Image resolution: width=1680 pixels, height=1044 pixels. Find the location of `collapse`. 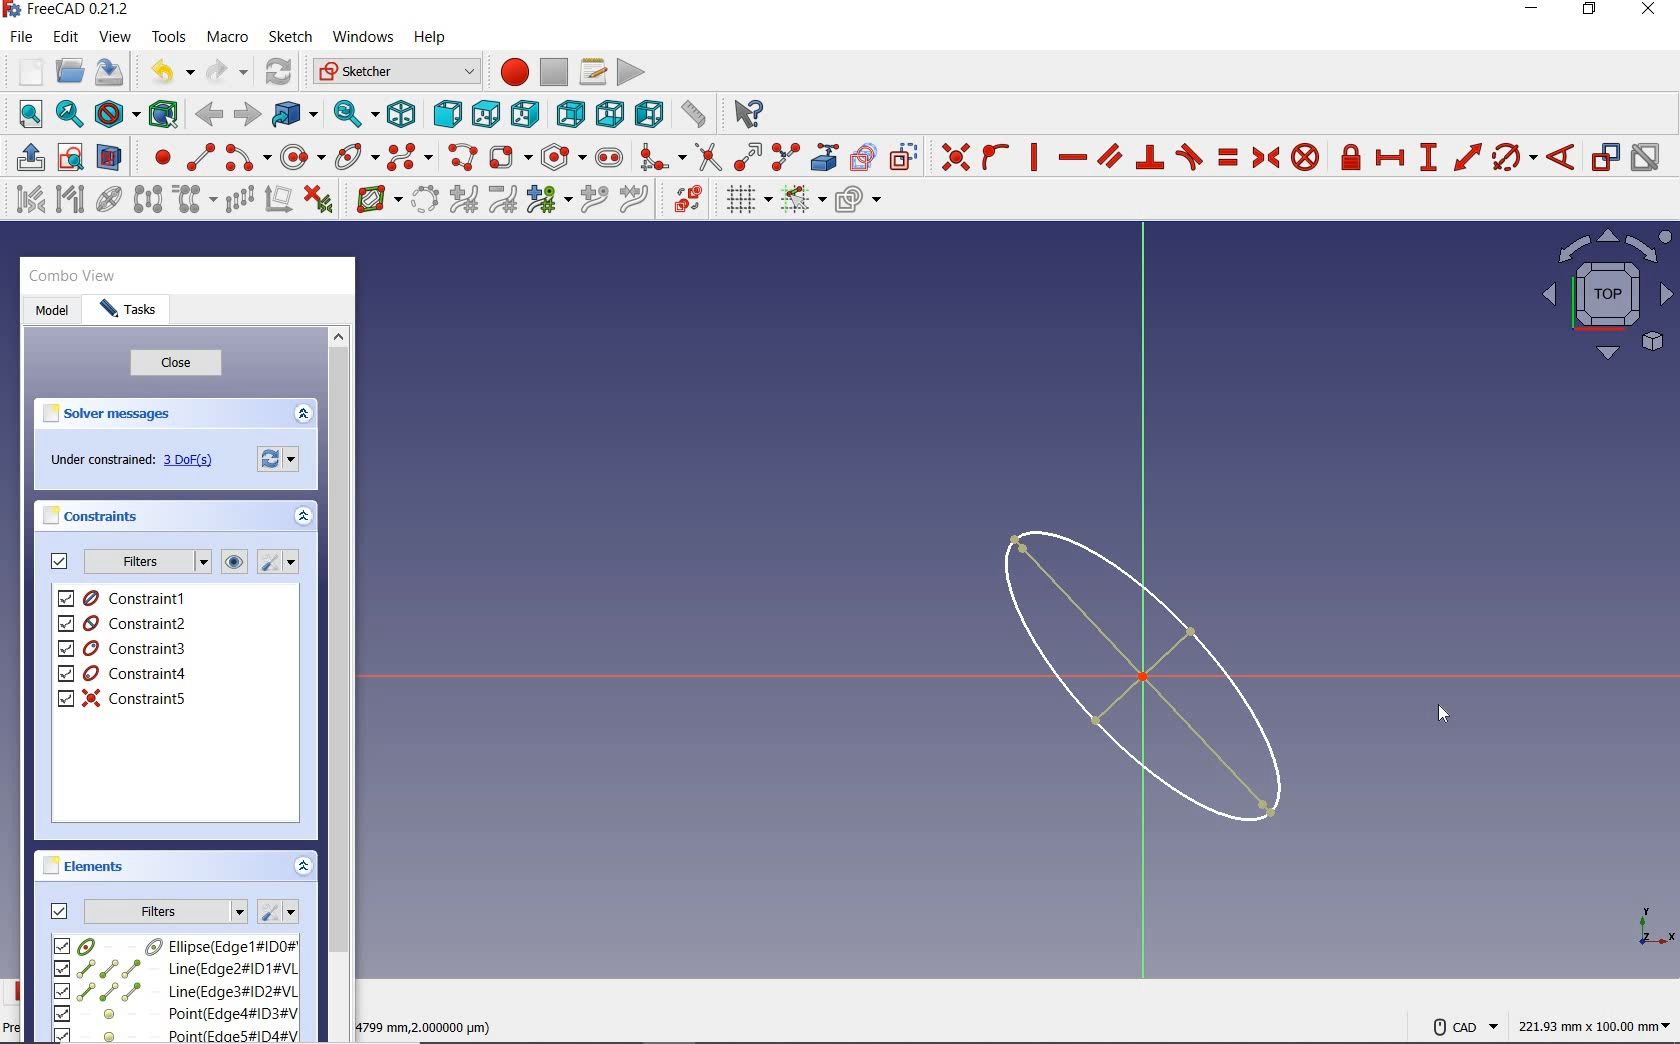

collapse is located at coordinates (302, 415).